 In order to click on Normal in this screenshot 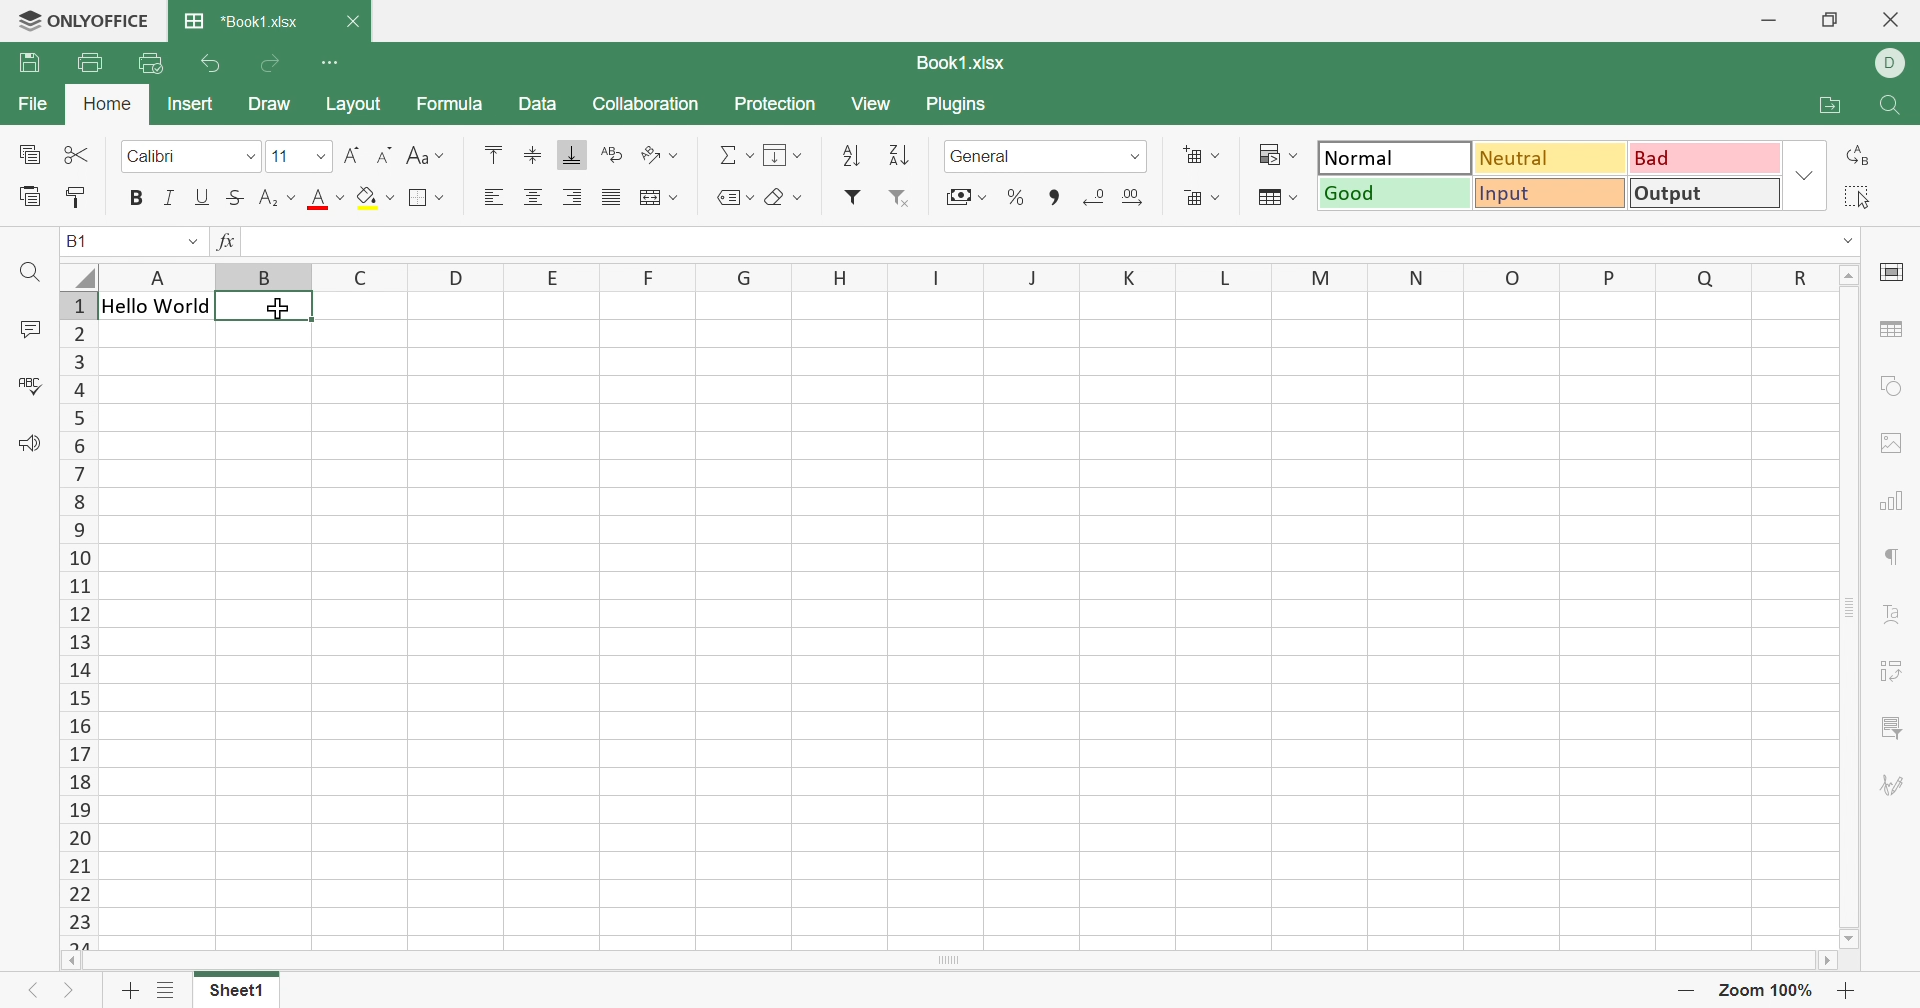, I will do `click(1397, 158)`.